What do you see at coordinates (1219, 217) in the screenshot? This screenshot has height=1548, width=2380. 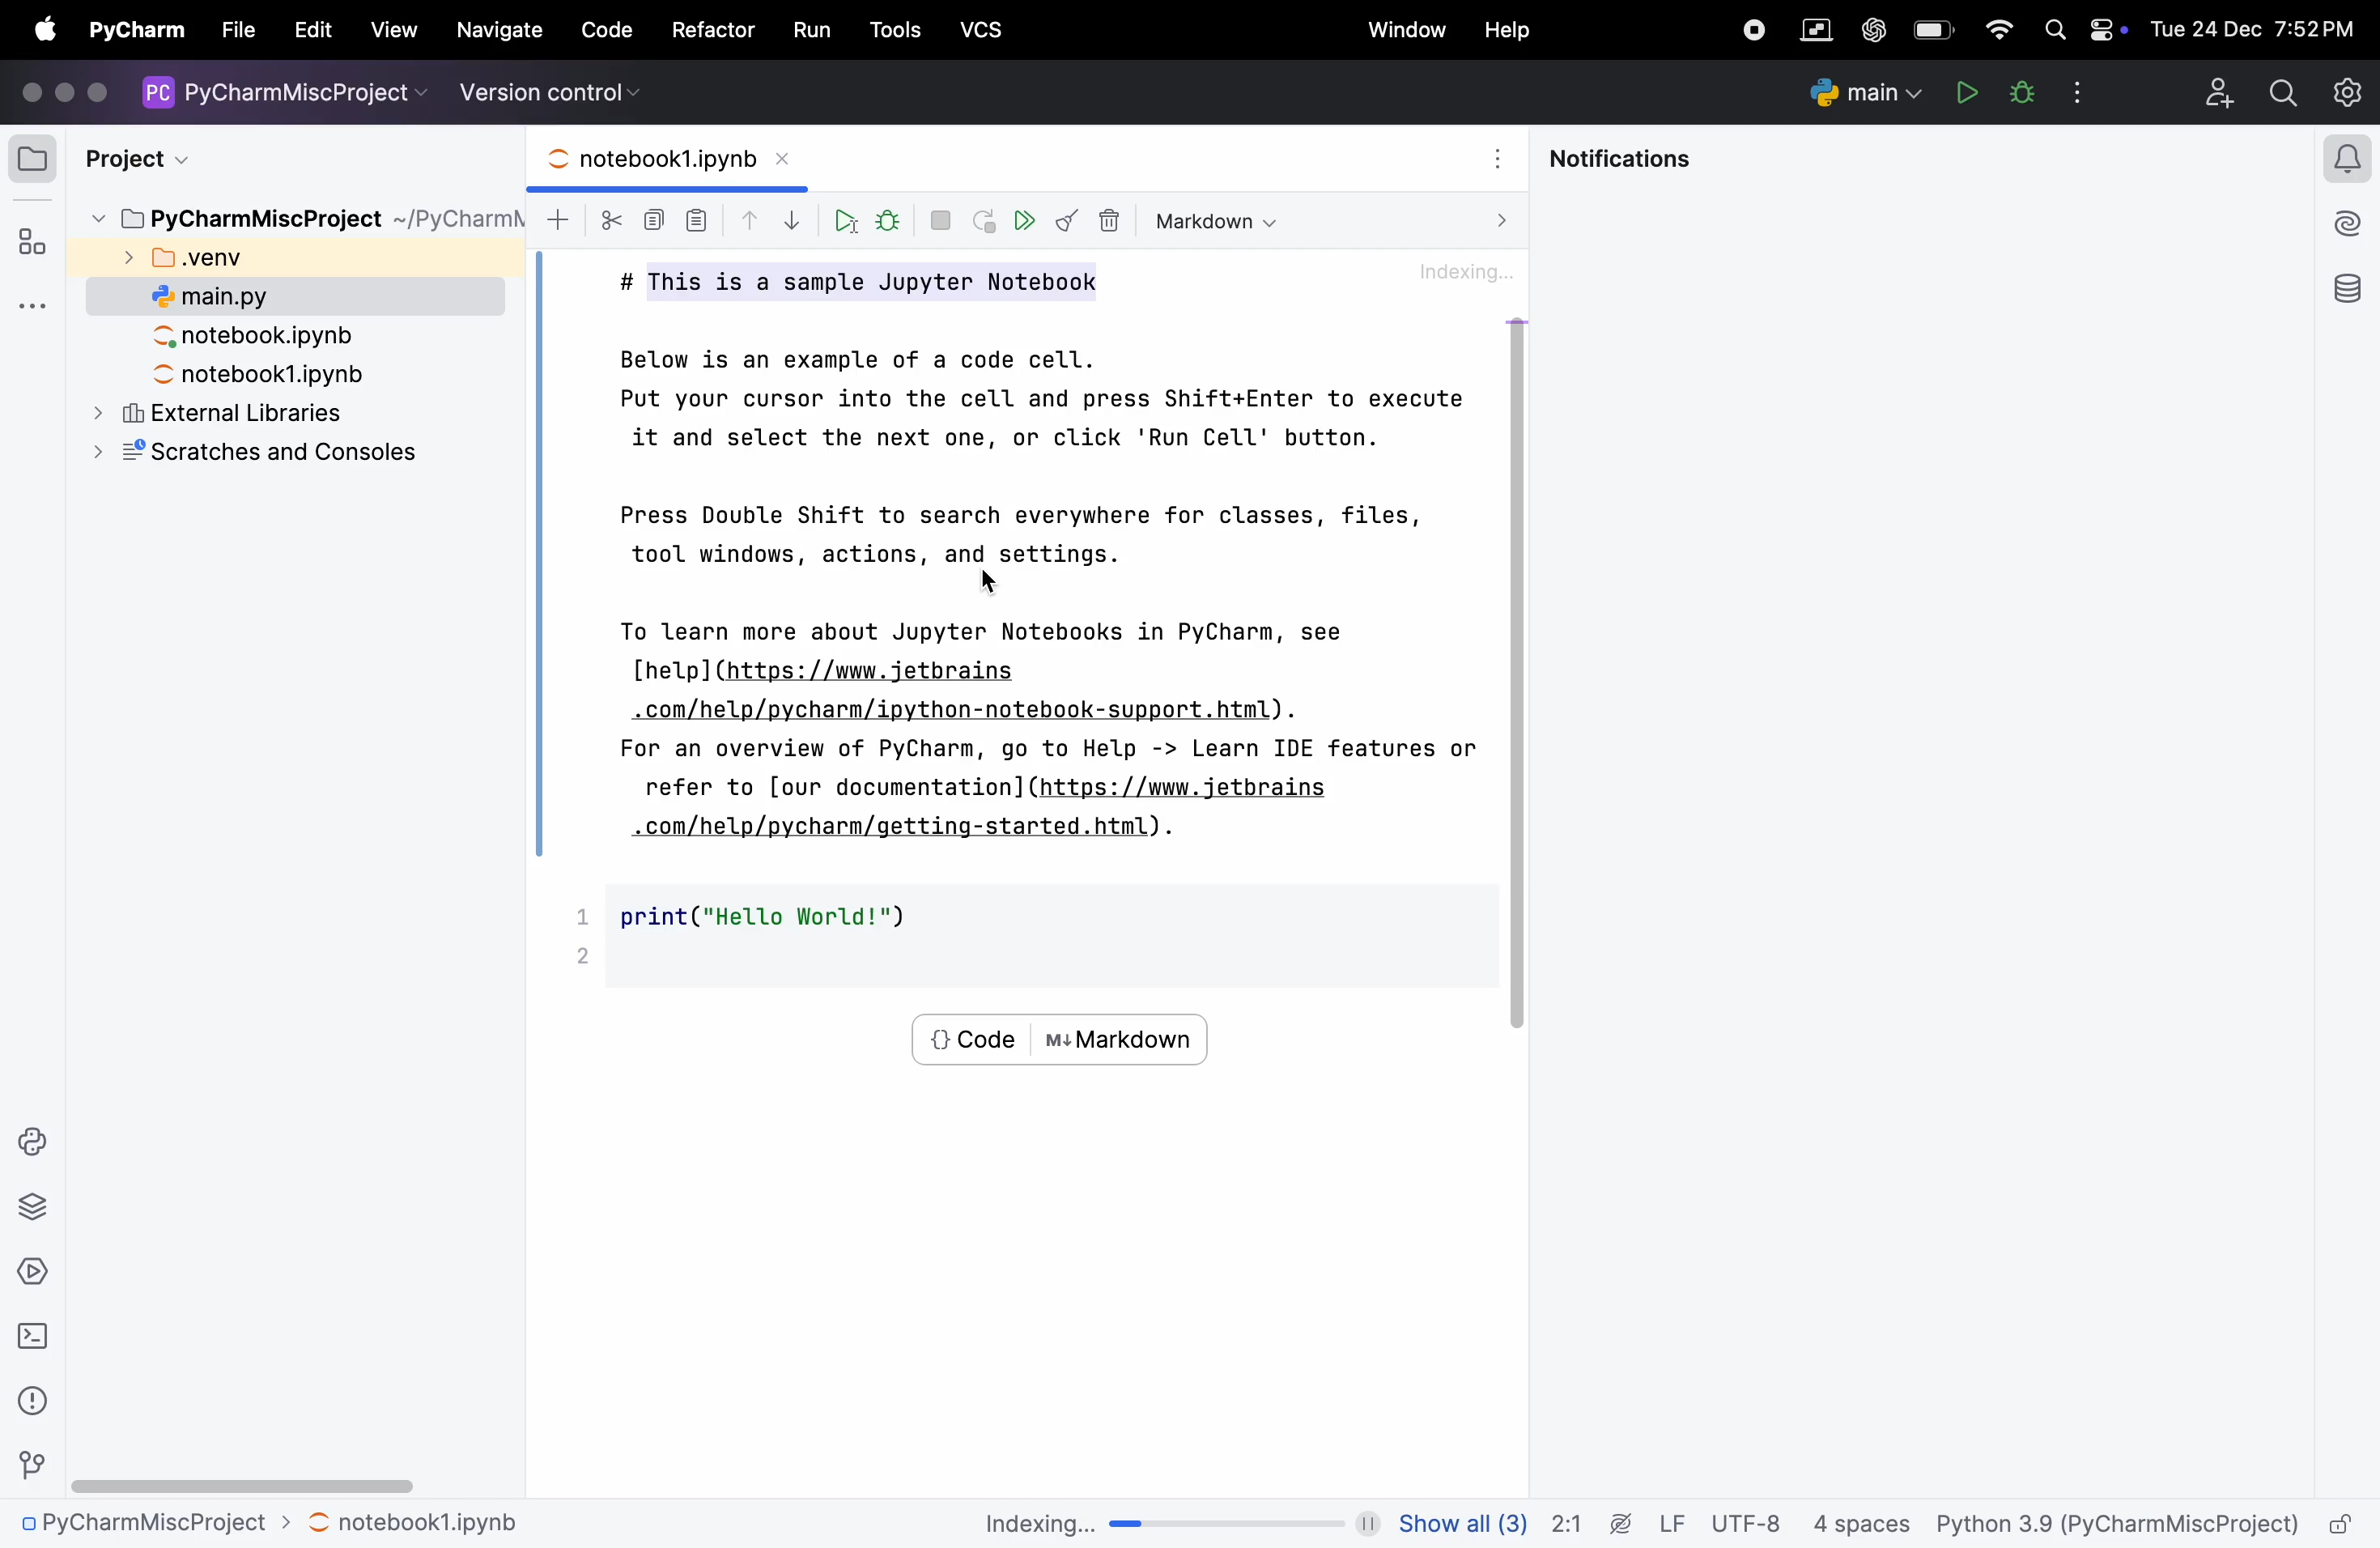 I see `markdown` at bounding box center [1219, 217].